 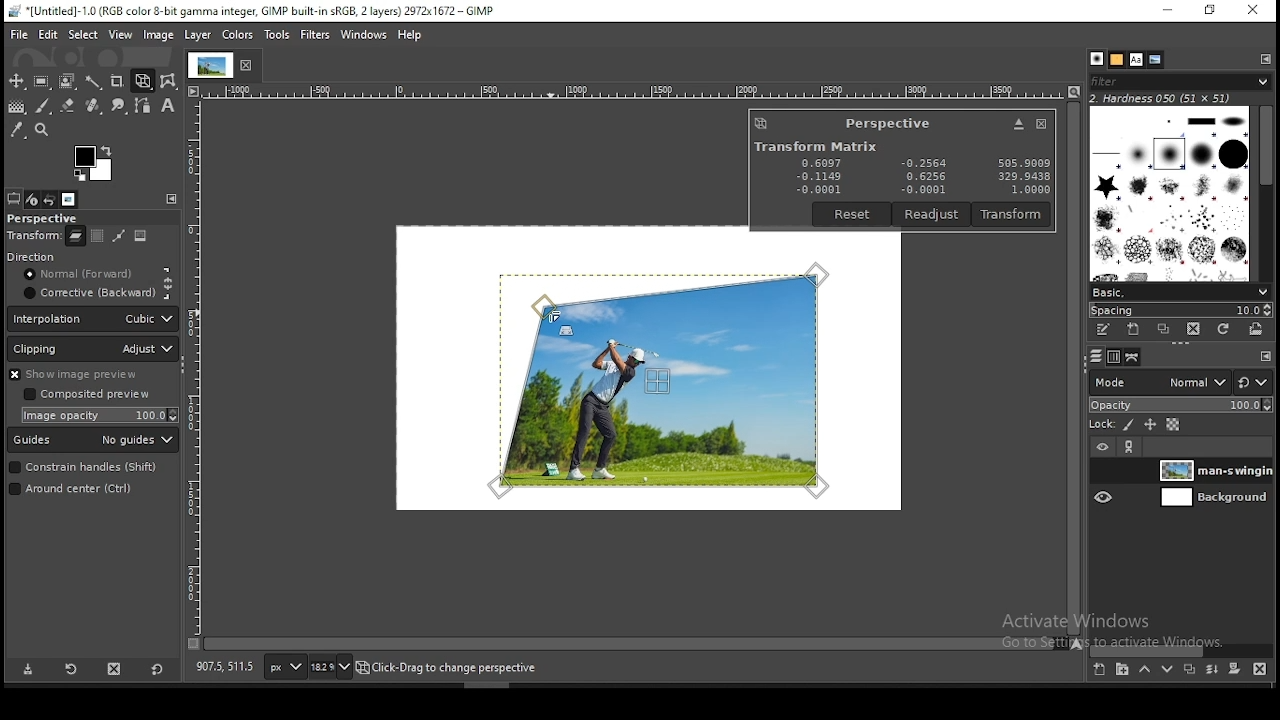 I want to click on -0.6256, so click(x=922, y=177).